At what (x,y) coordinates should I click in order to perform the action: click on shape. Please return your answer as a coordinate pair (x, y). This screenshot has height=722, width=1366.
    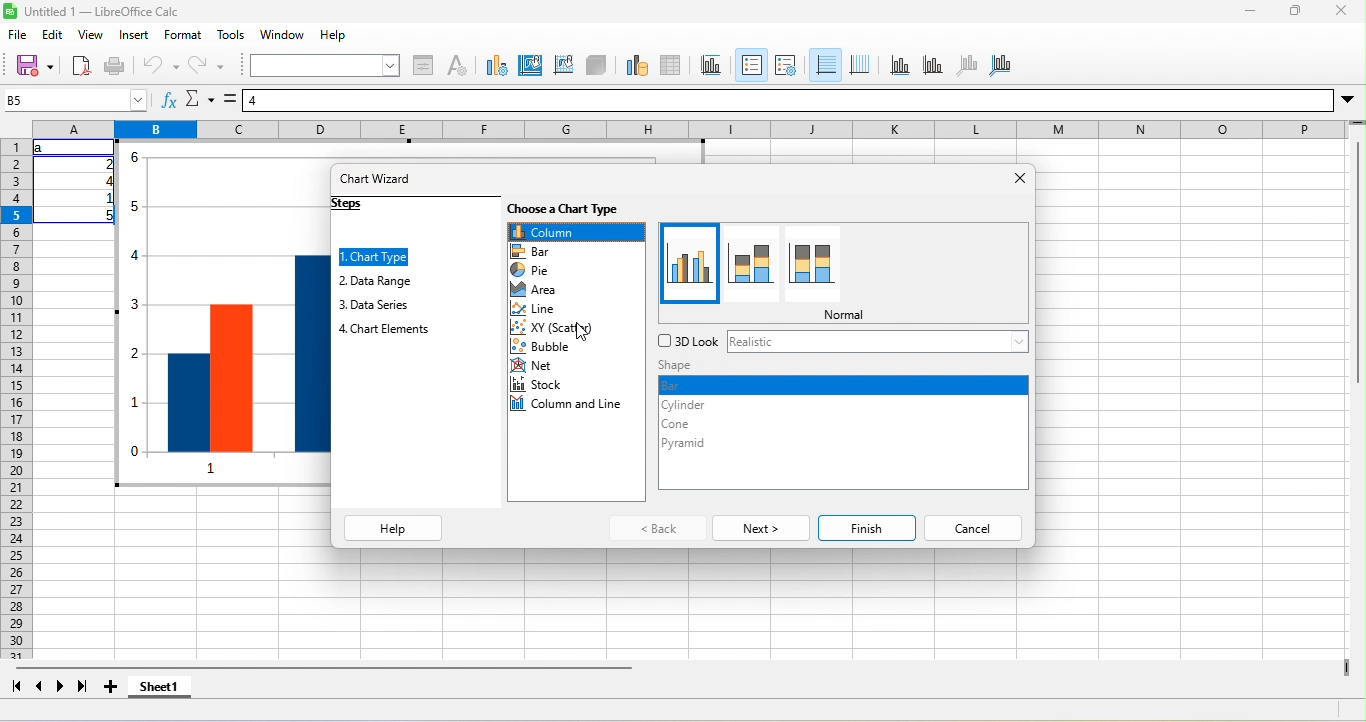
    Looking at the image, I should click on (676, 365).